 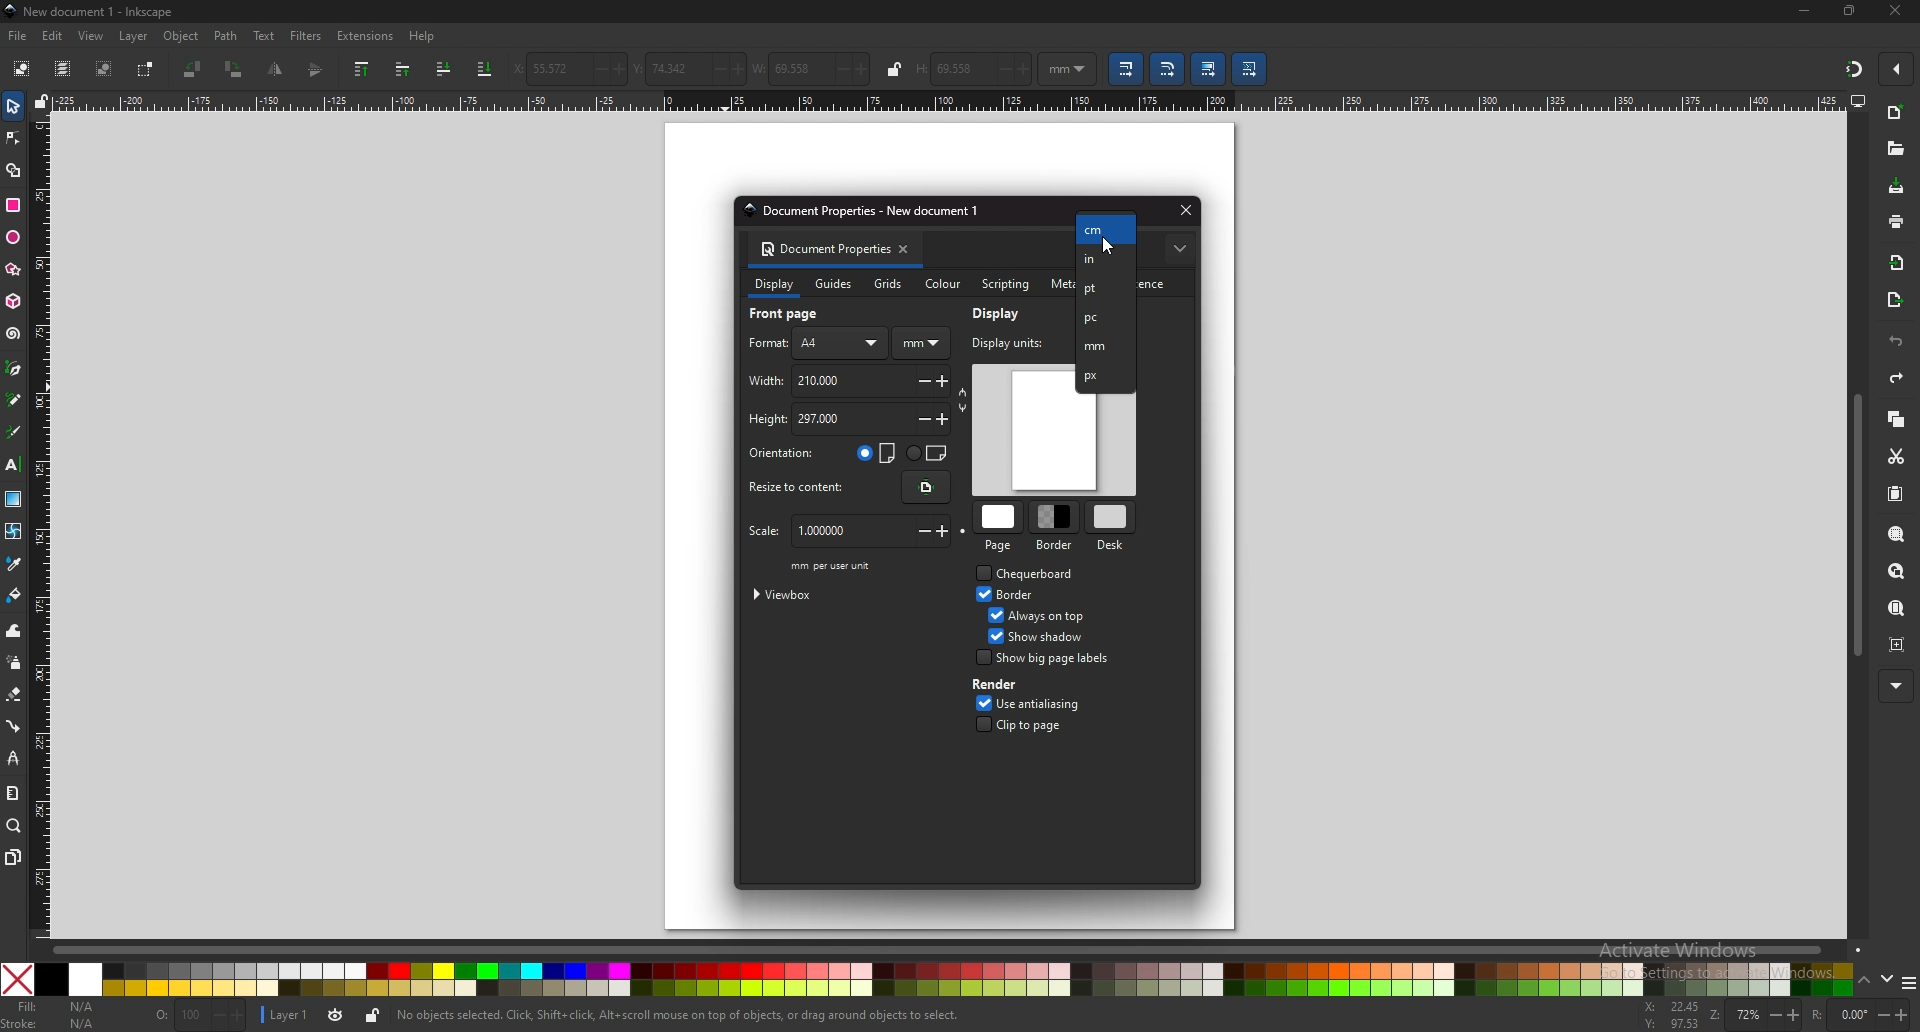 What do you see at coordinates (55, 1008) in the screenshot?
I see `fill` at bounding box center [55, 1008].